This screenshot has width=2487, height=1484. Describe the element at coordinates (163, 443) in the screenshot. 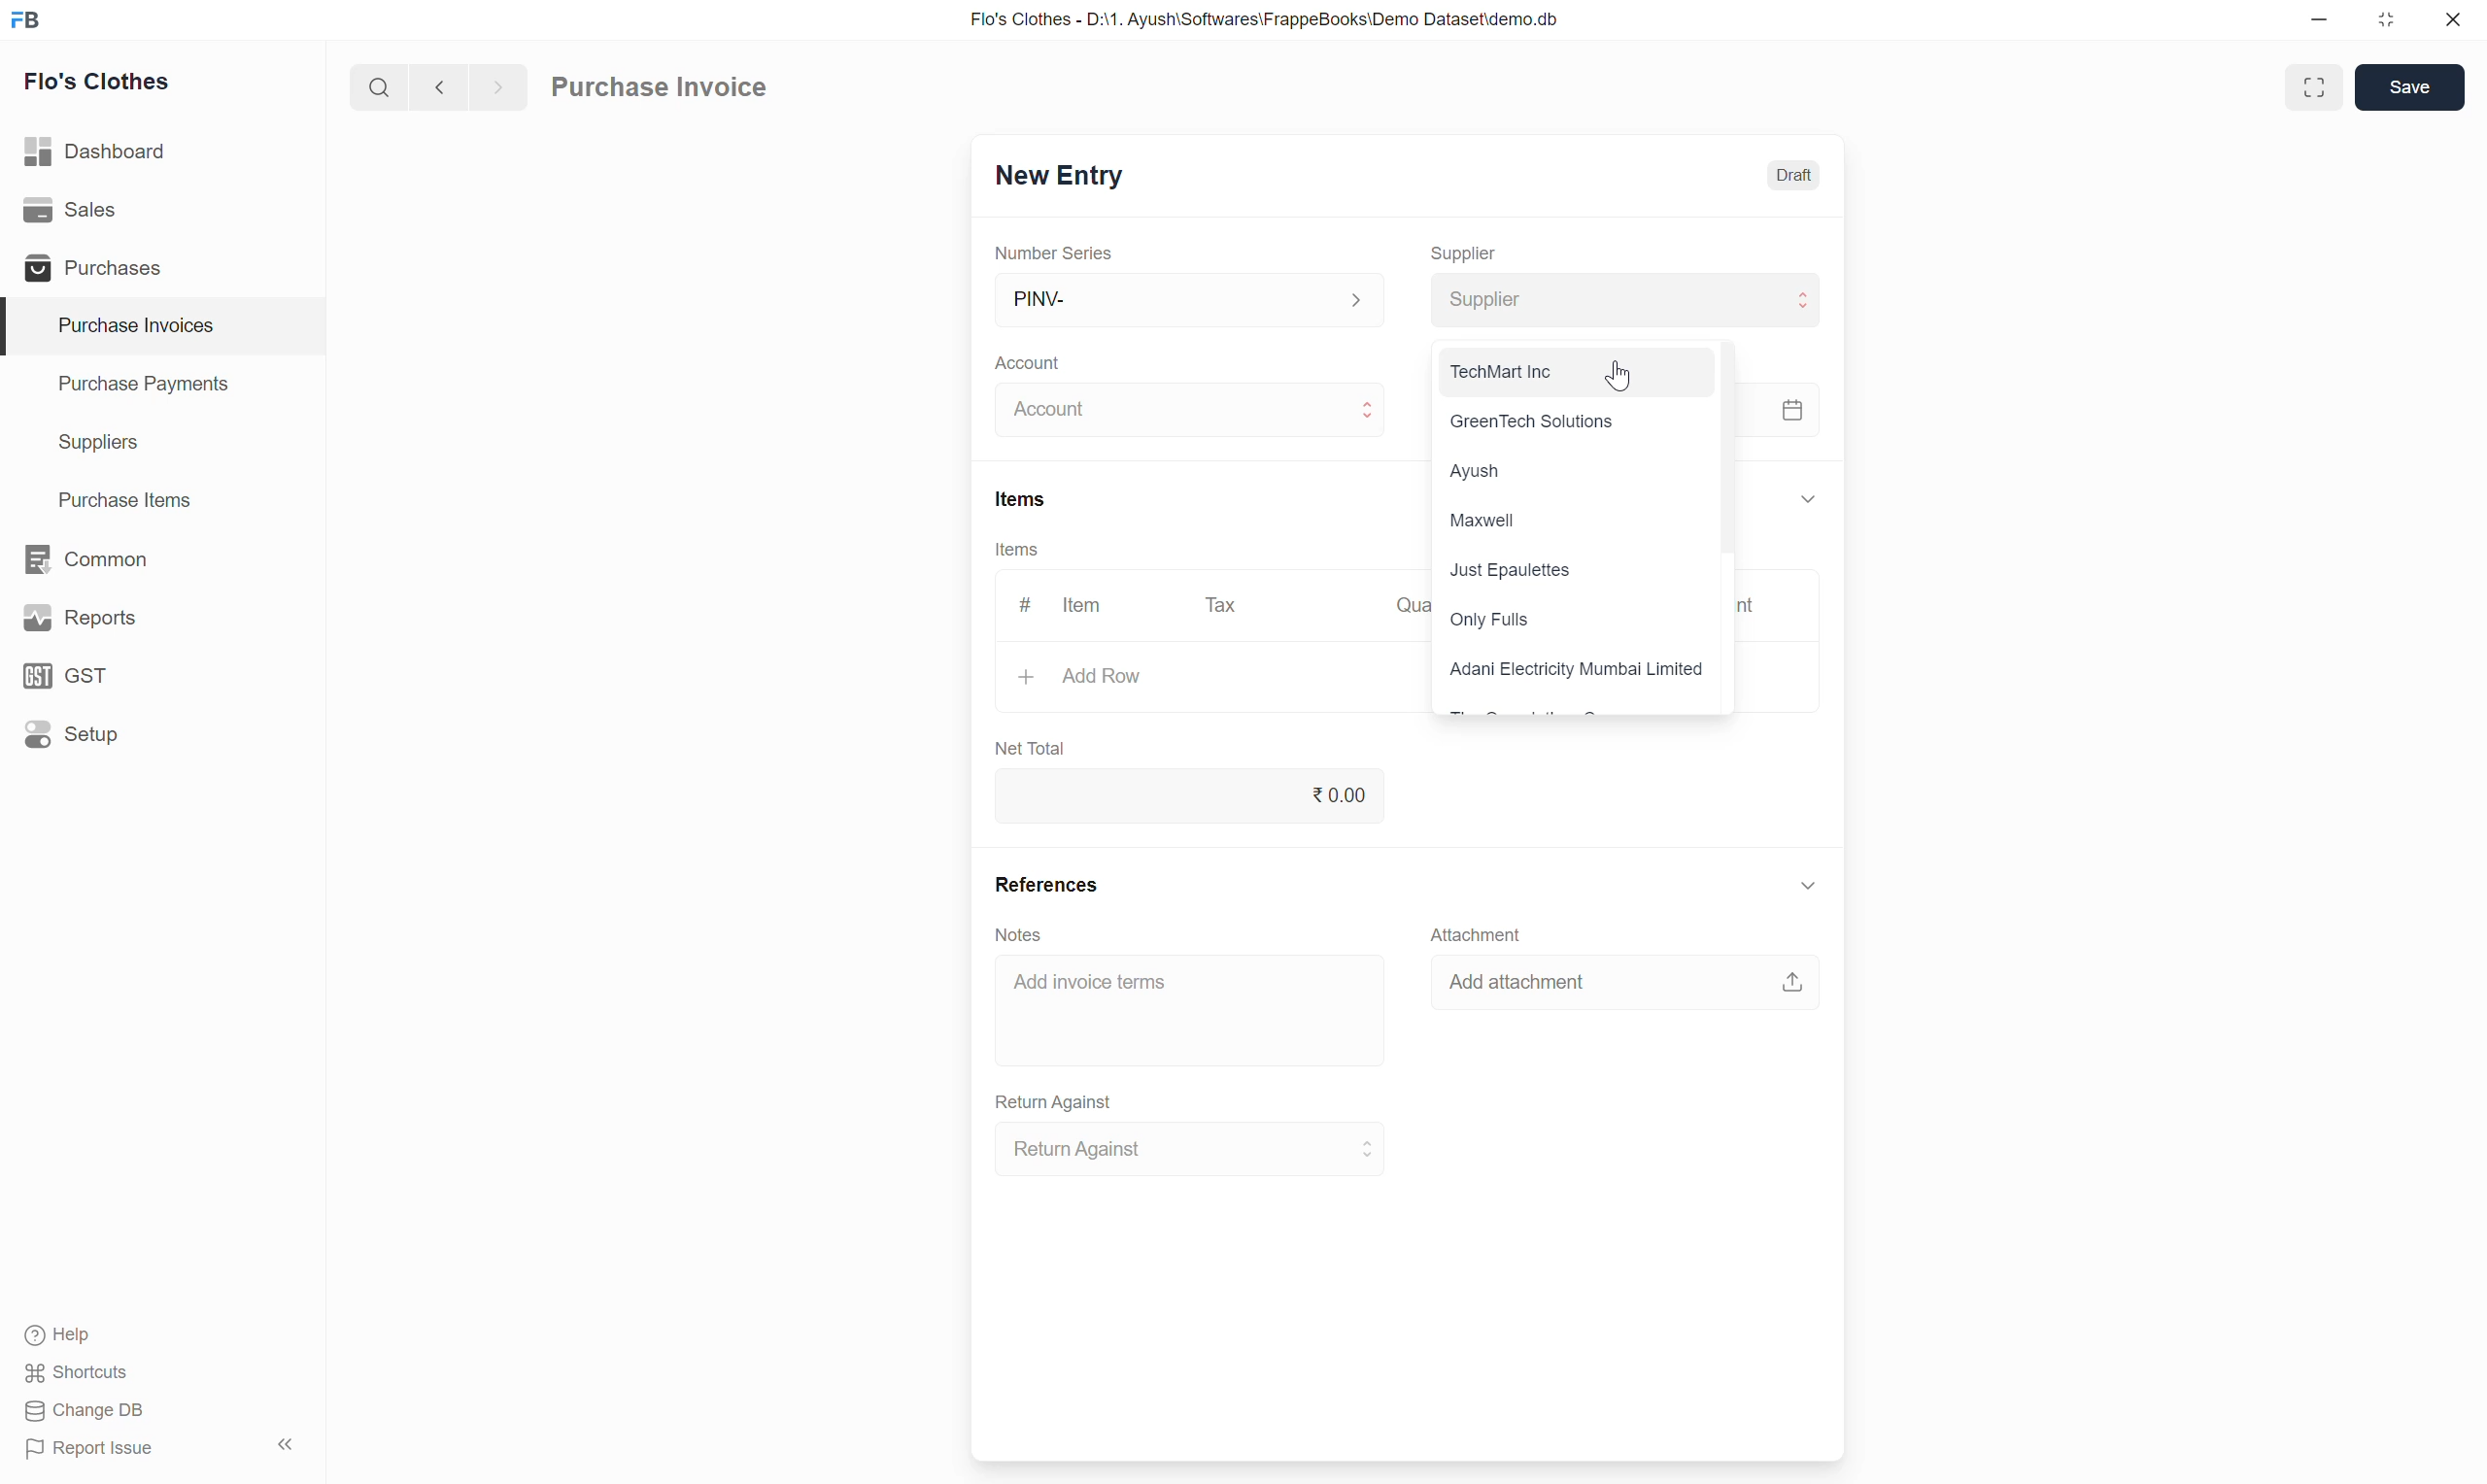

I see `Suppliers` at that location.